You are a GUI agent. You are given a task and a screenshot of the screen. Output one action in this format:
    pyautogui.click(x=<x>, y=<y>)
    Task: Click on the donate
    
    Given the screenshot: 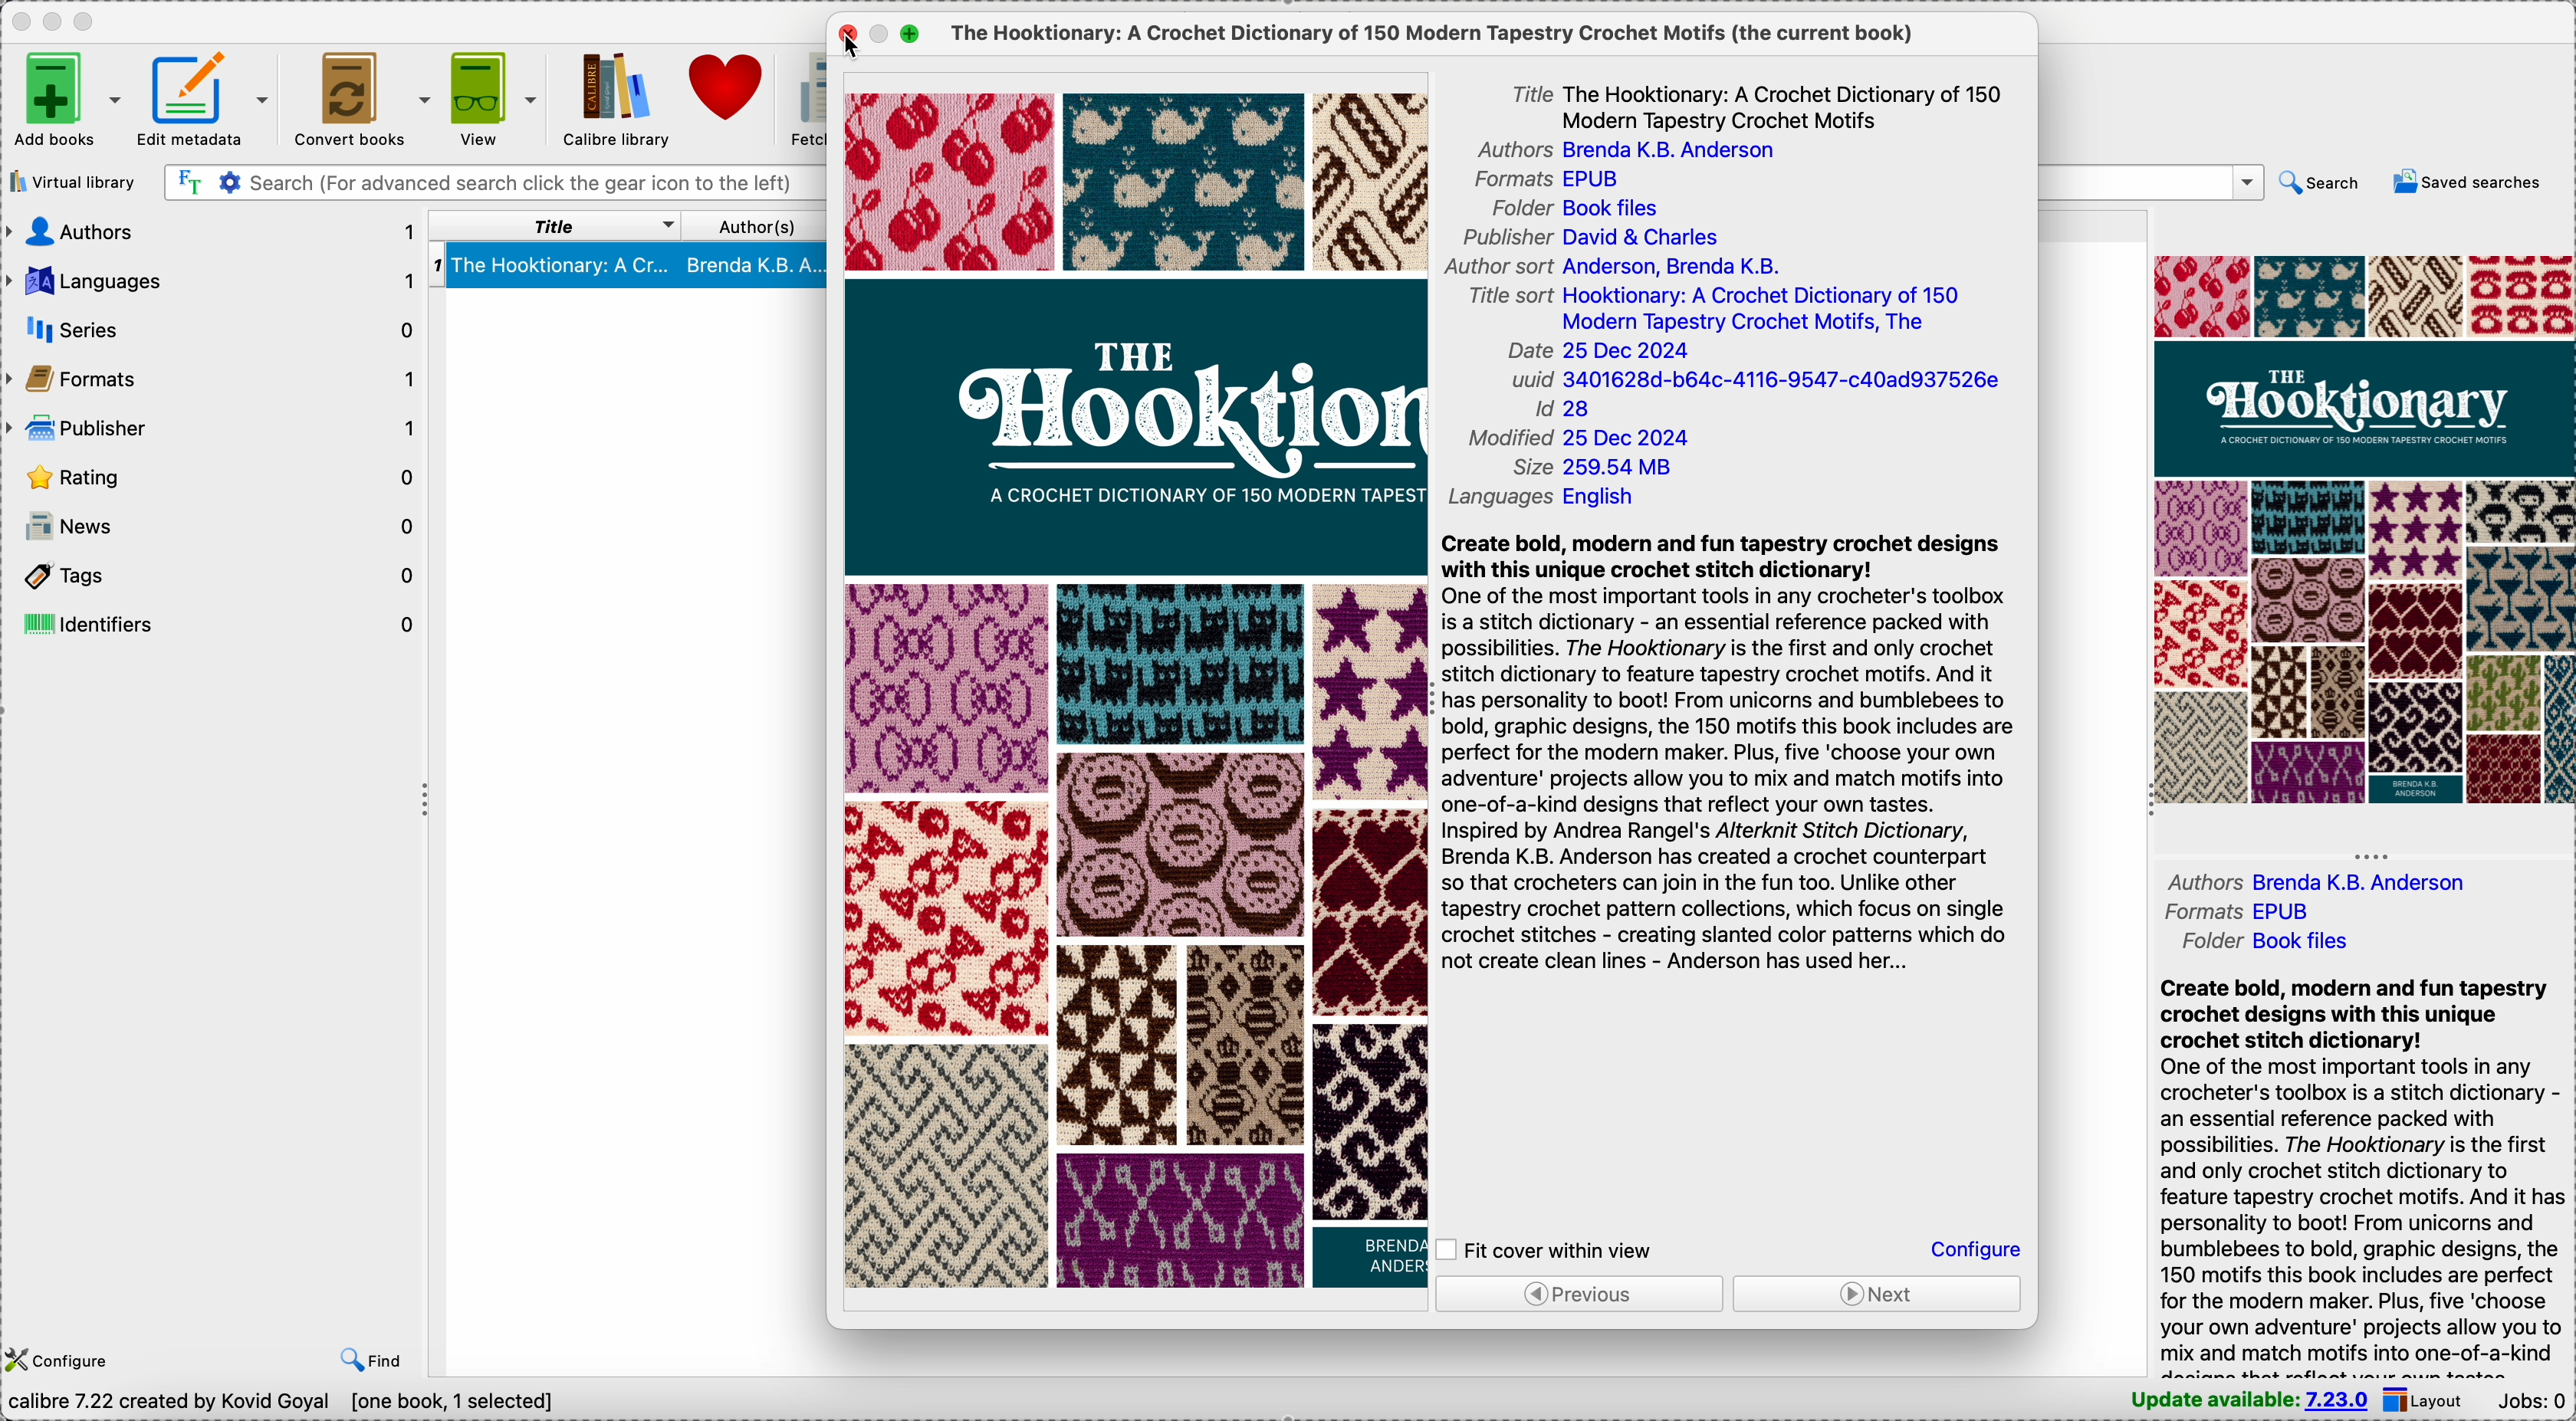 What is the action you would take?
    pyautogui.click(x=721, y=90)
    